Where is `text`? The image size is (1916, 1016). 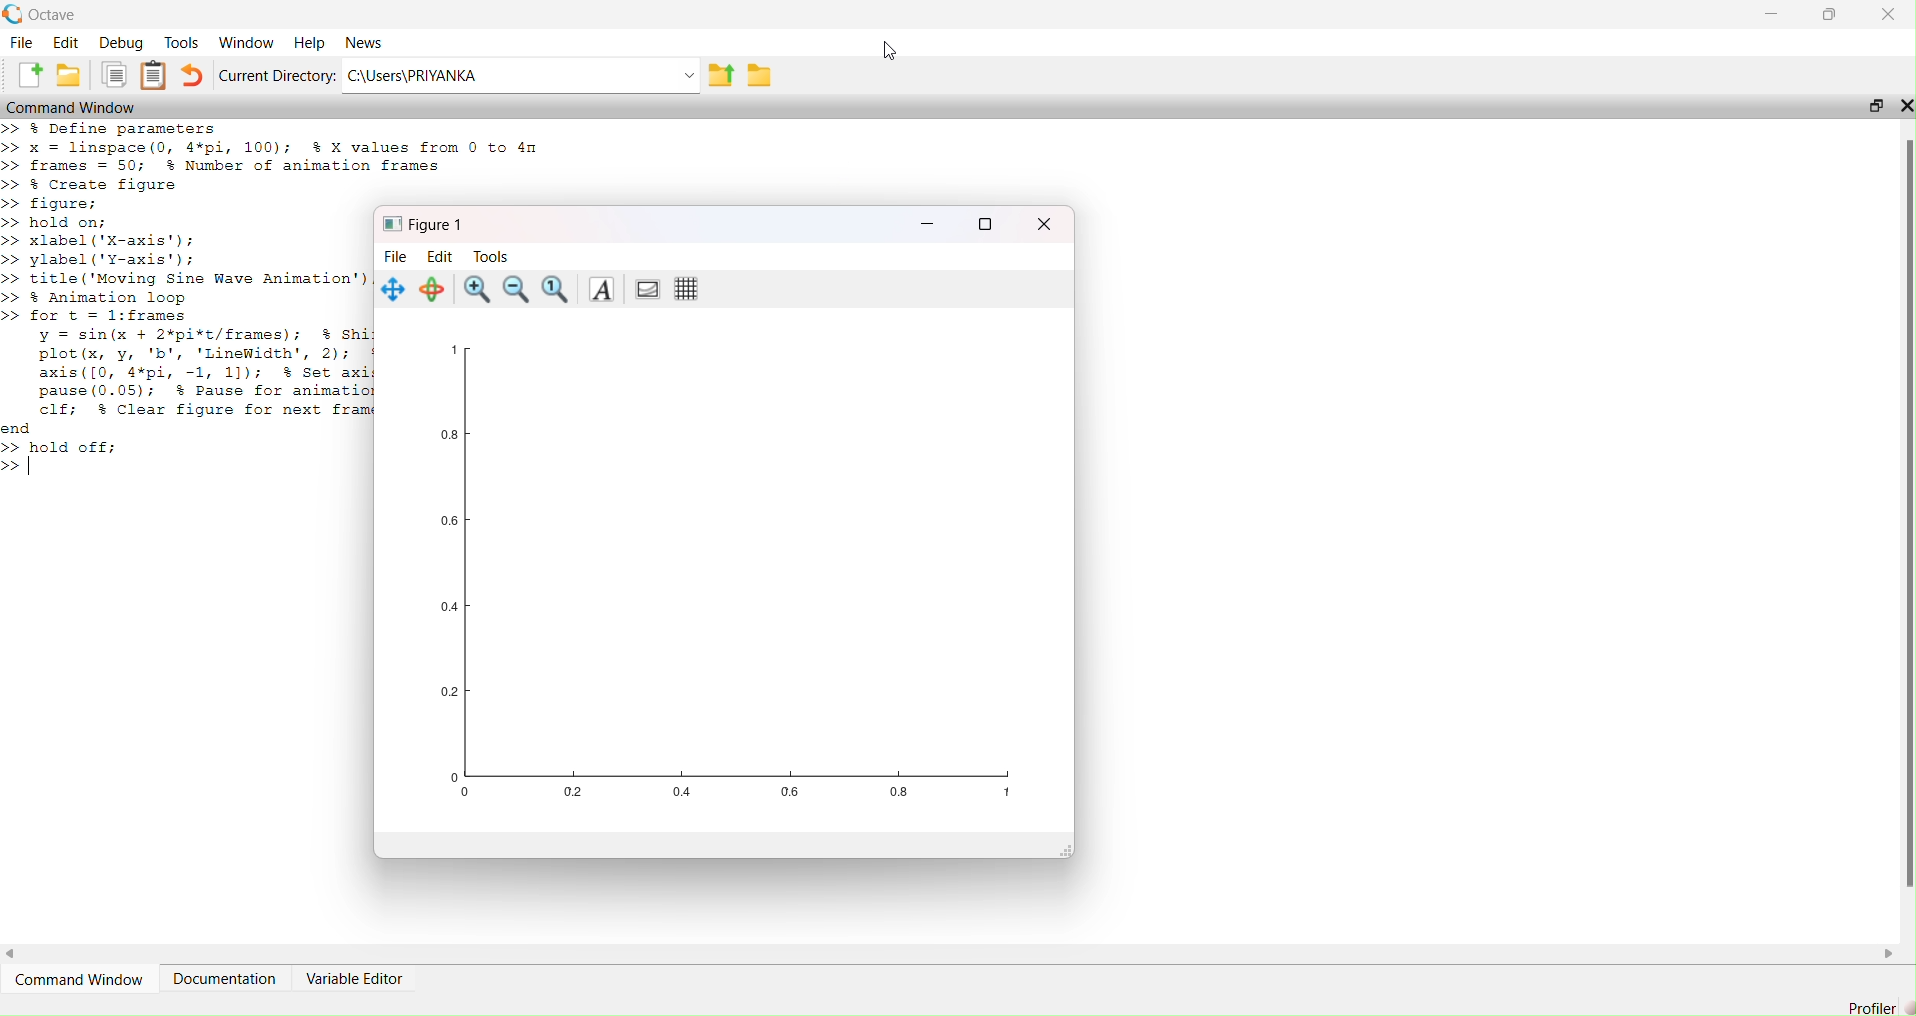
text is located at coordinates (602, 290).